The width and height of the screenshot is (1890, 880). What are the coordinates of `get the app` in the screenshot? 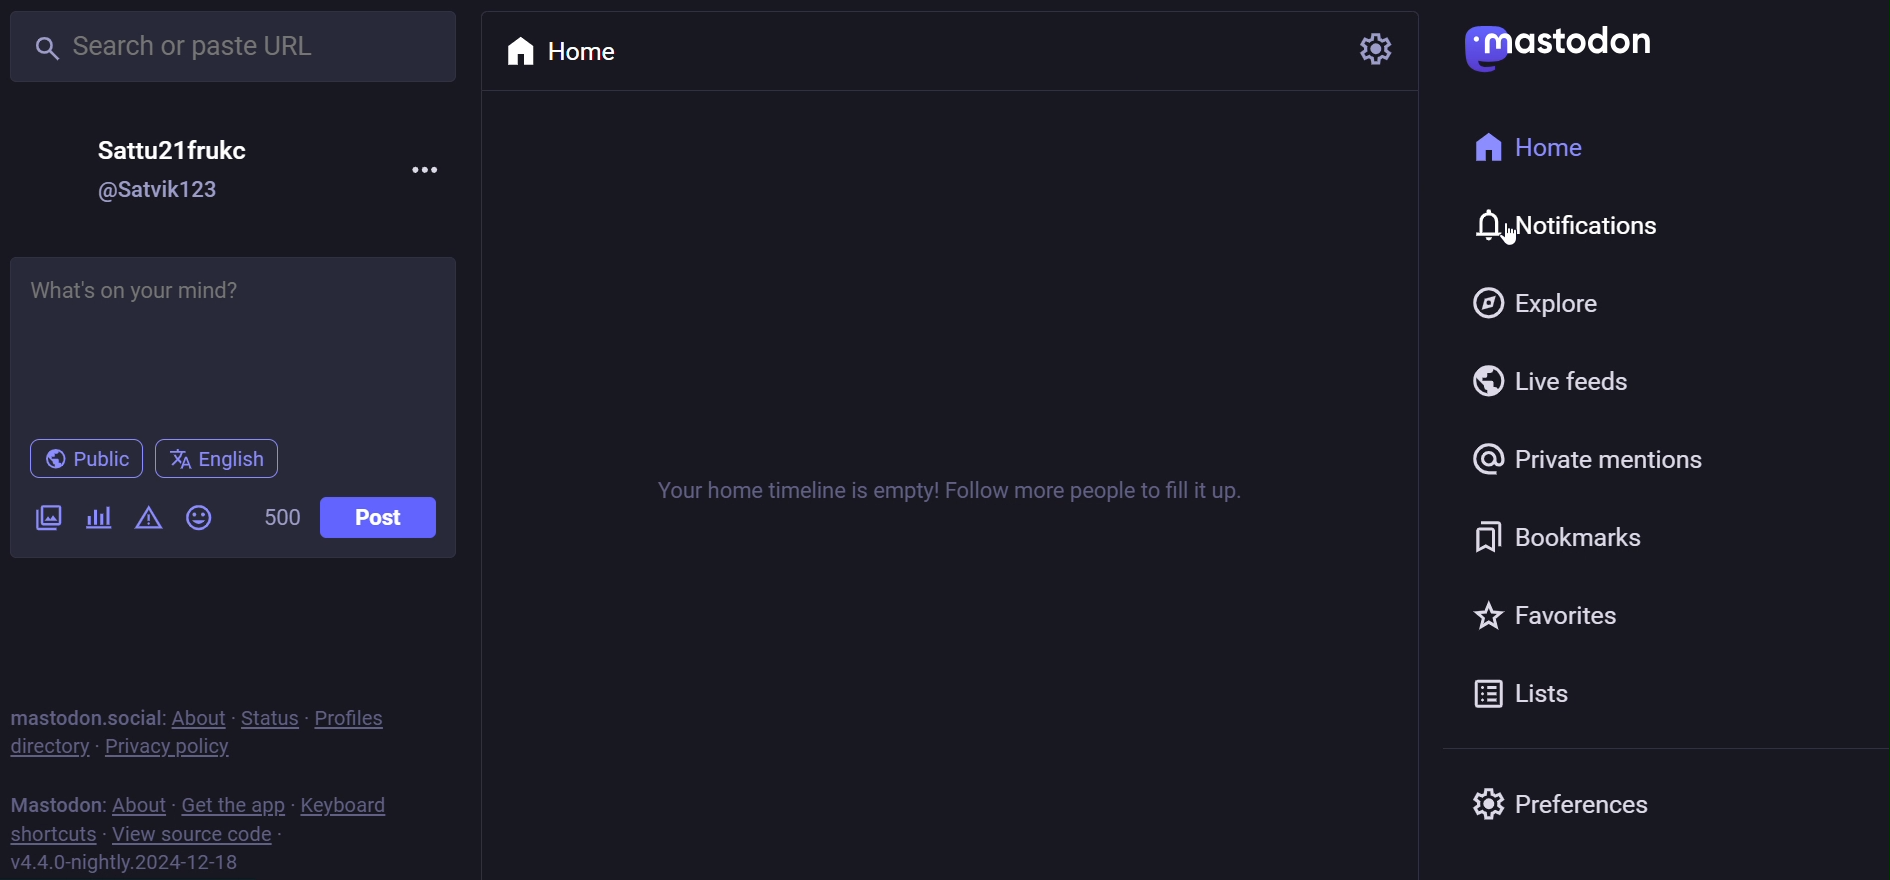 It's located at (231, 803).